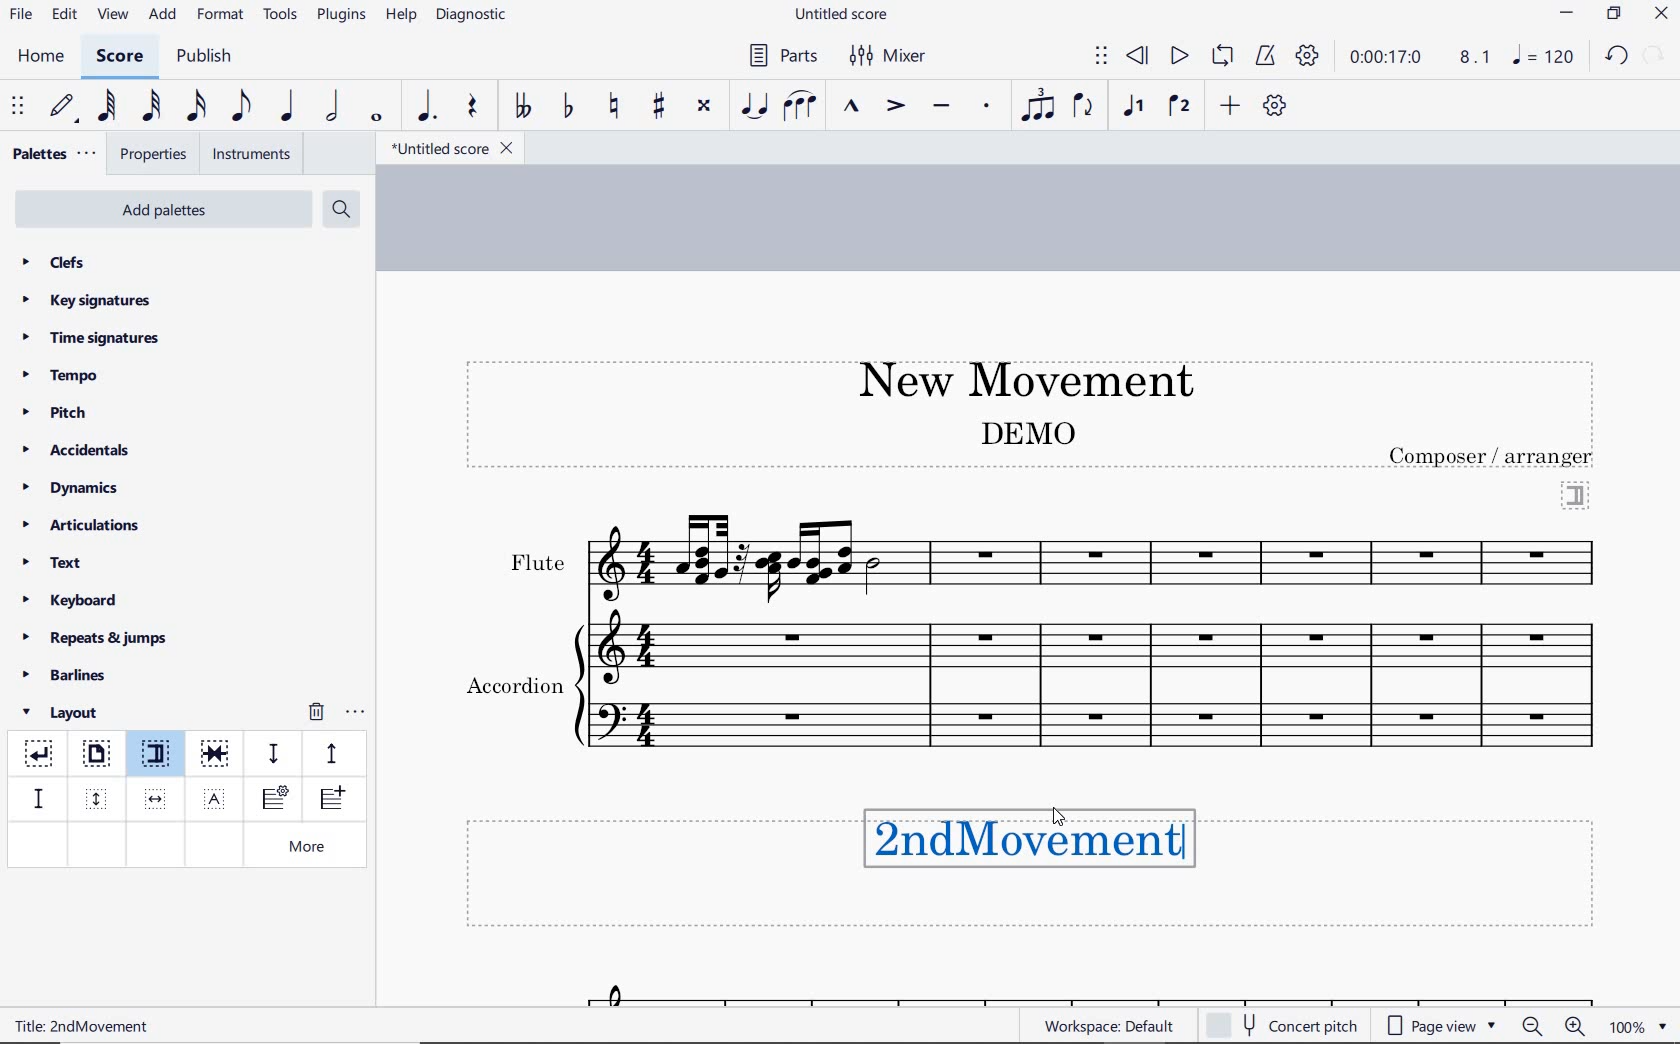 The image size is (1680, 1044). What do you see at coordinates (1284, 1023) in the screenshot?
I see `concert pitch` at bounding box center [1284, 1023].